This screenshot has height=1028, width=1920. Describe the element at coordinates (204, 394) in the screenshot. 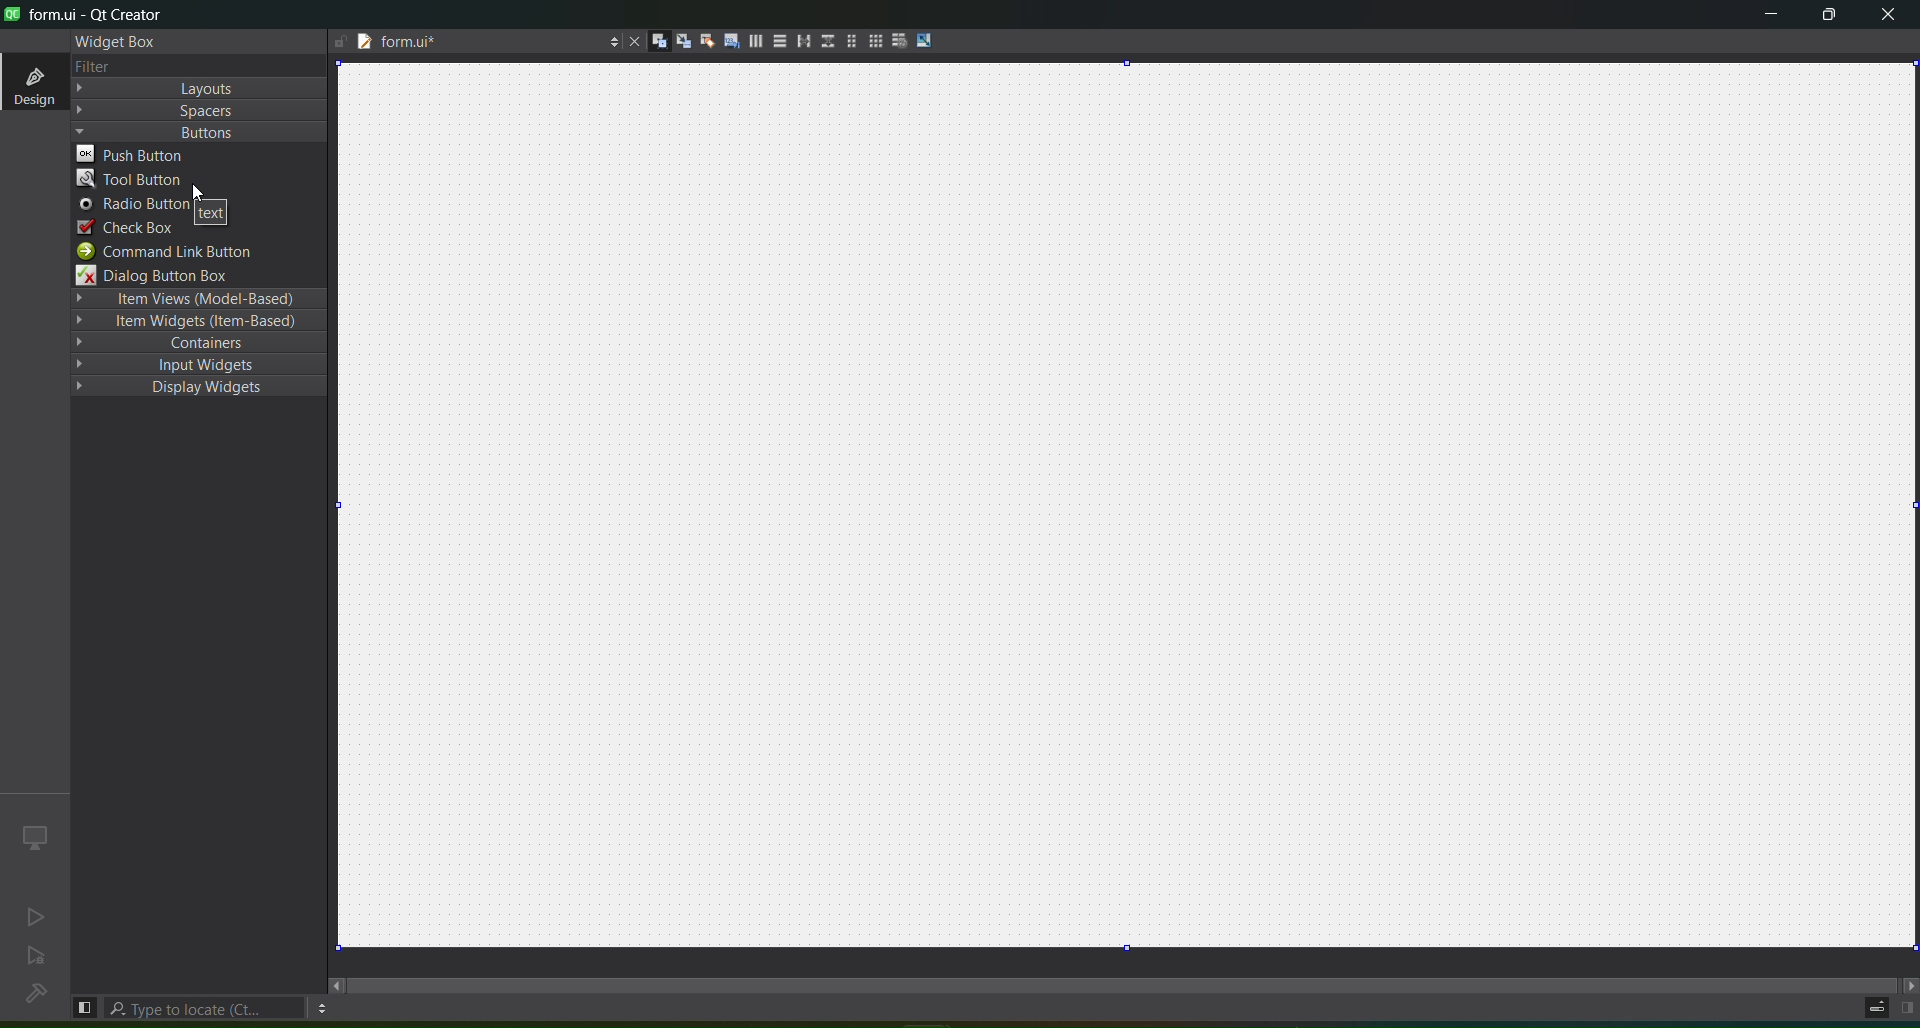

I see `Display Widgets` at that location.